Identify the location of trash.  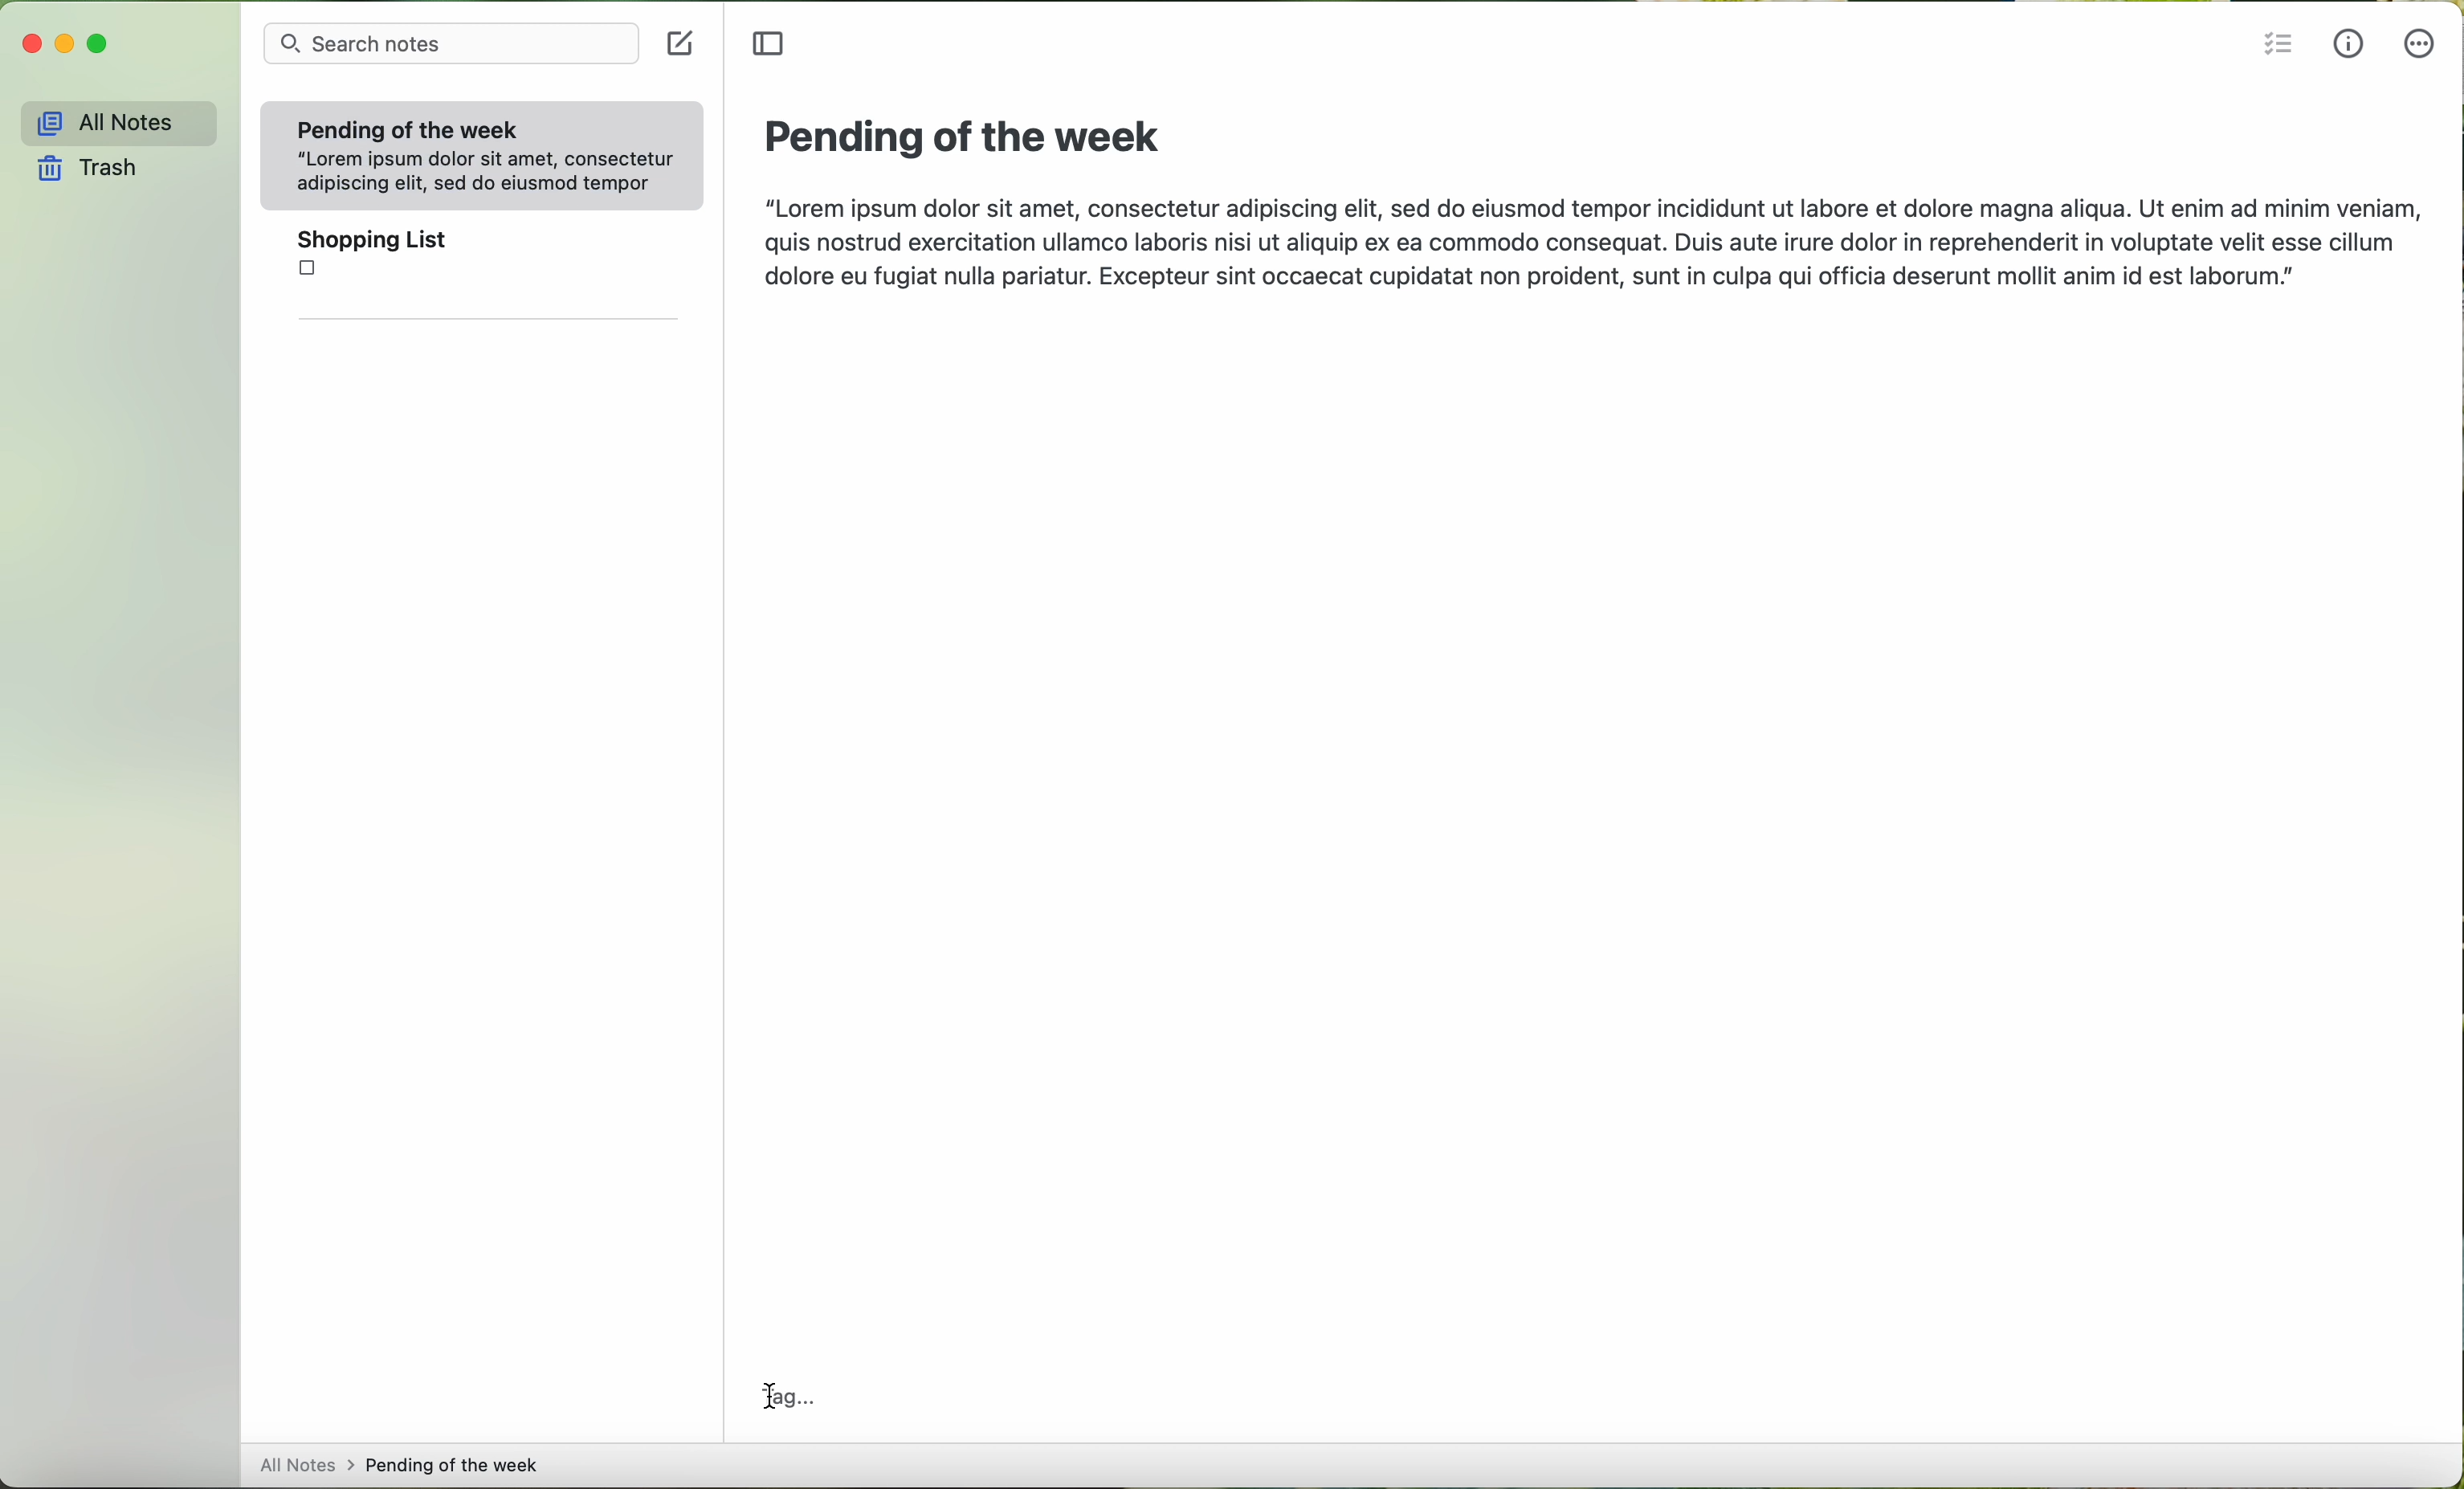
(85, 167).